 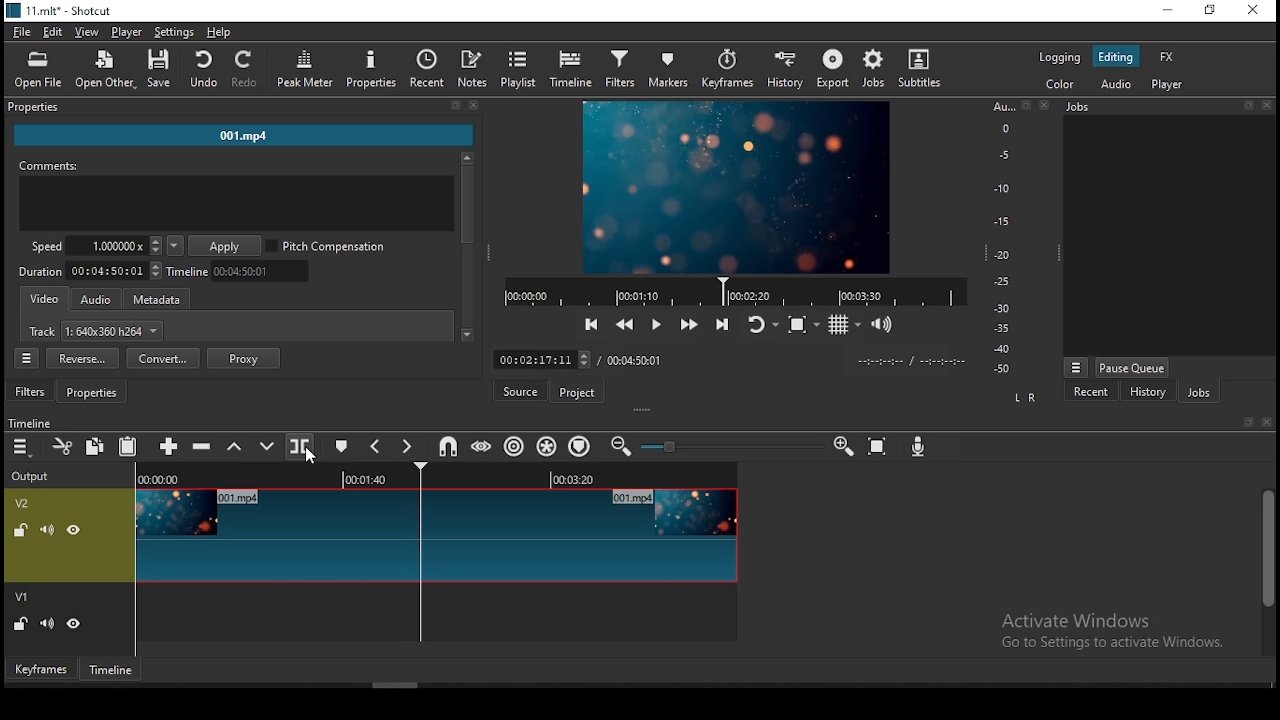 I want to click on (UN)MUTE, so click(x=45, y=624).